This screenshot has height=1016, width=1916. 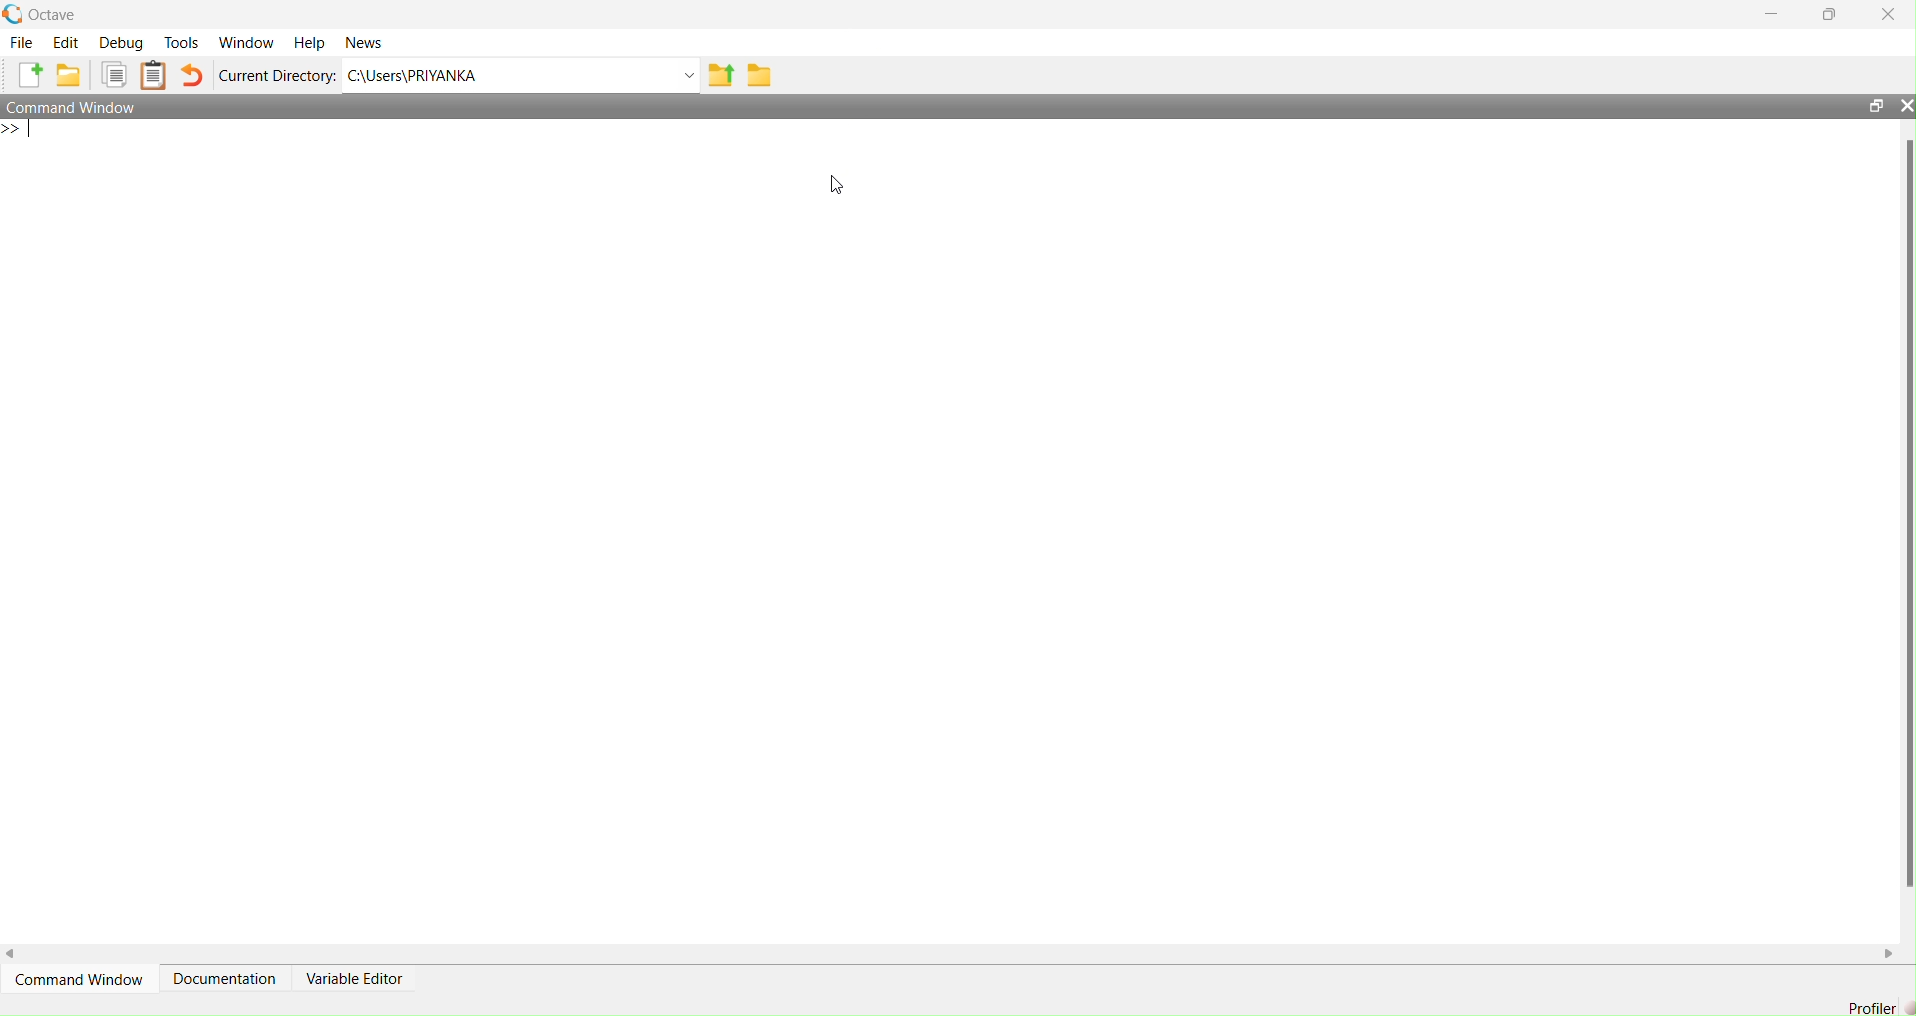 I want to click on cursor, so click(x=835, y=187).